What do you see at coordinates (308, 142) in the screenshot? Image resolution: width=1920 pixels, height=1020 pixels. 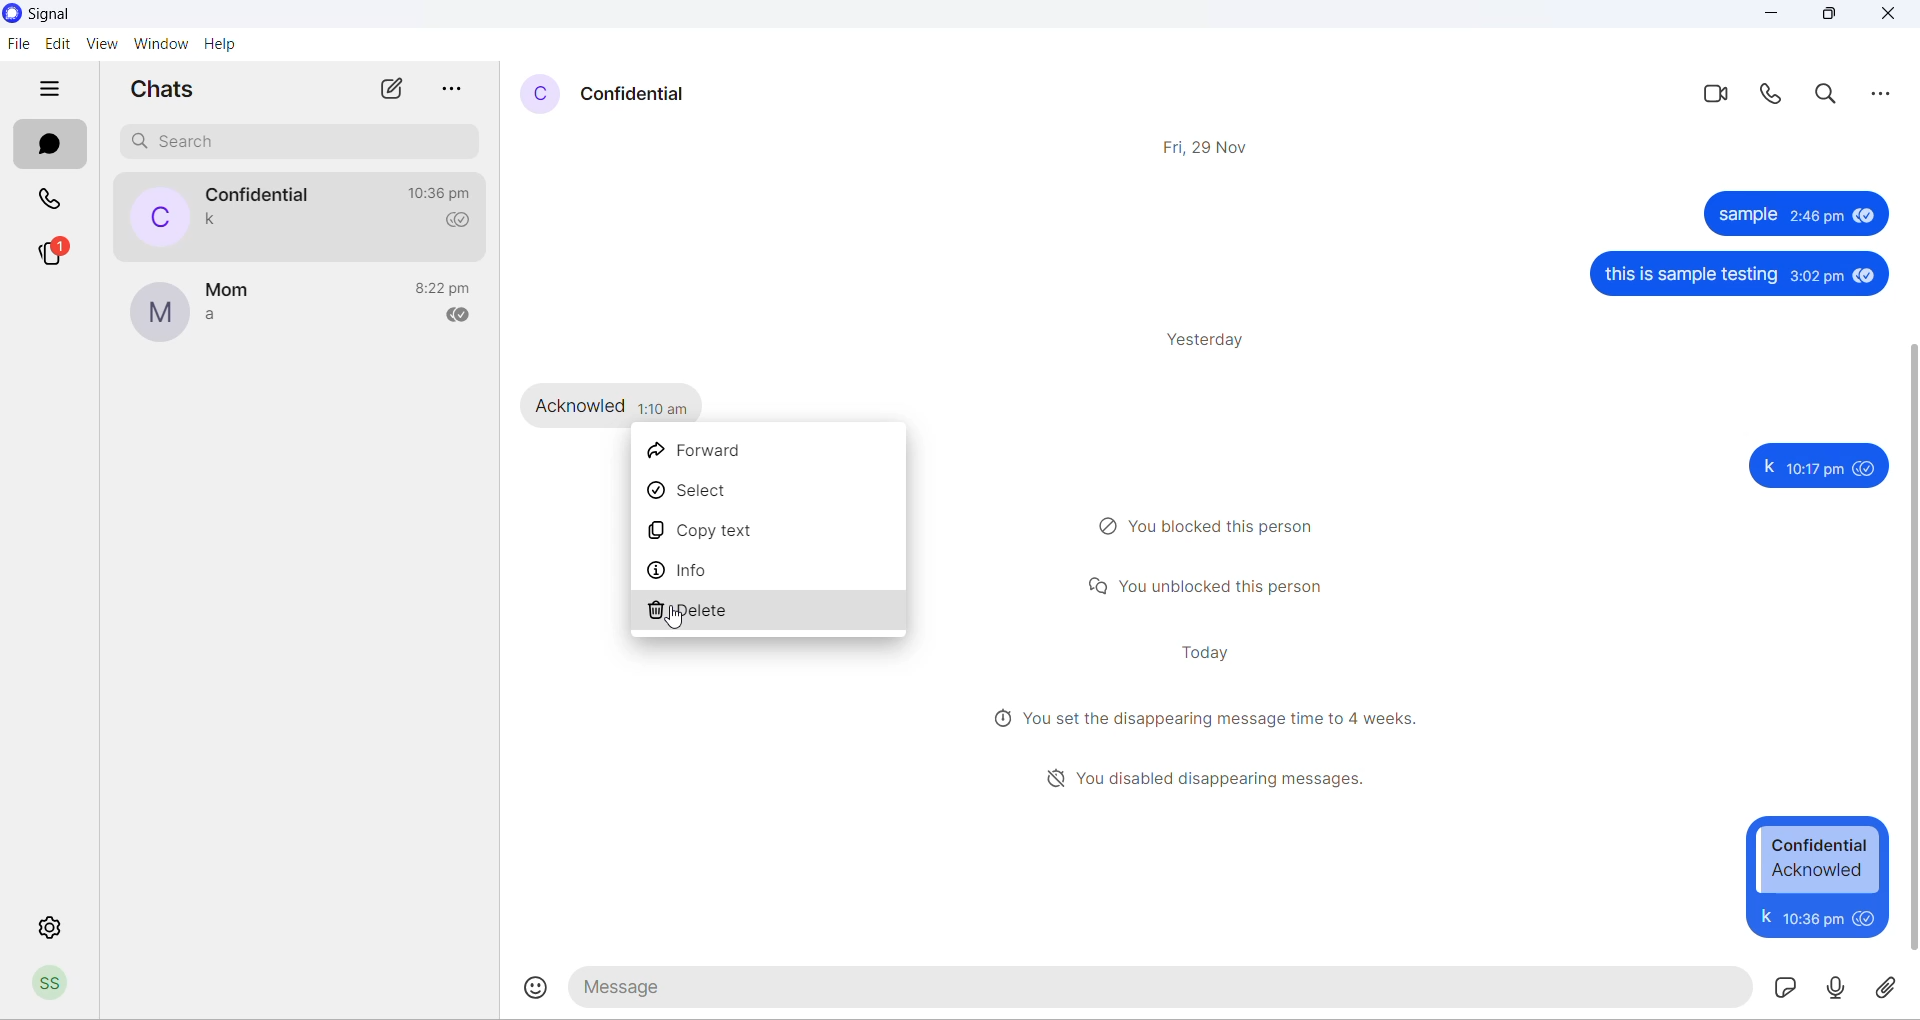 I see `search chats` at bounding box center [308, 142].